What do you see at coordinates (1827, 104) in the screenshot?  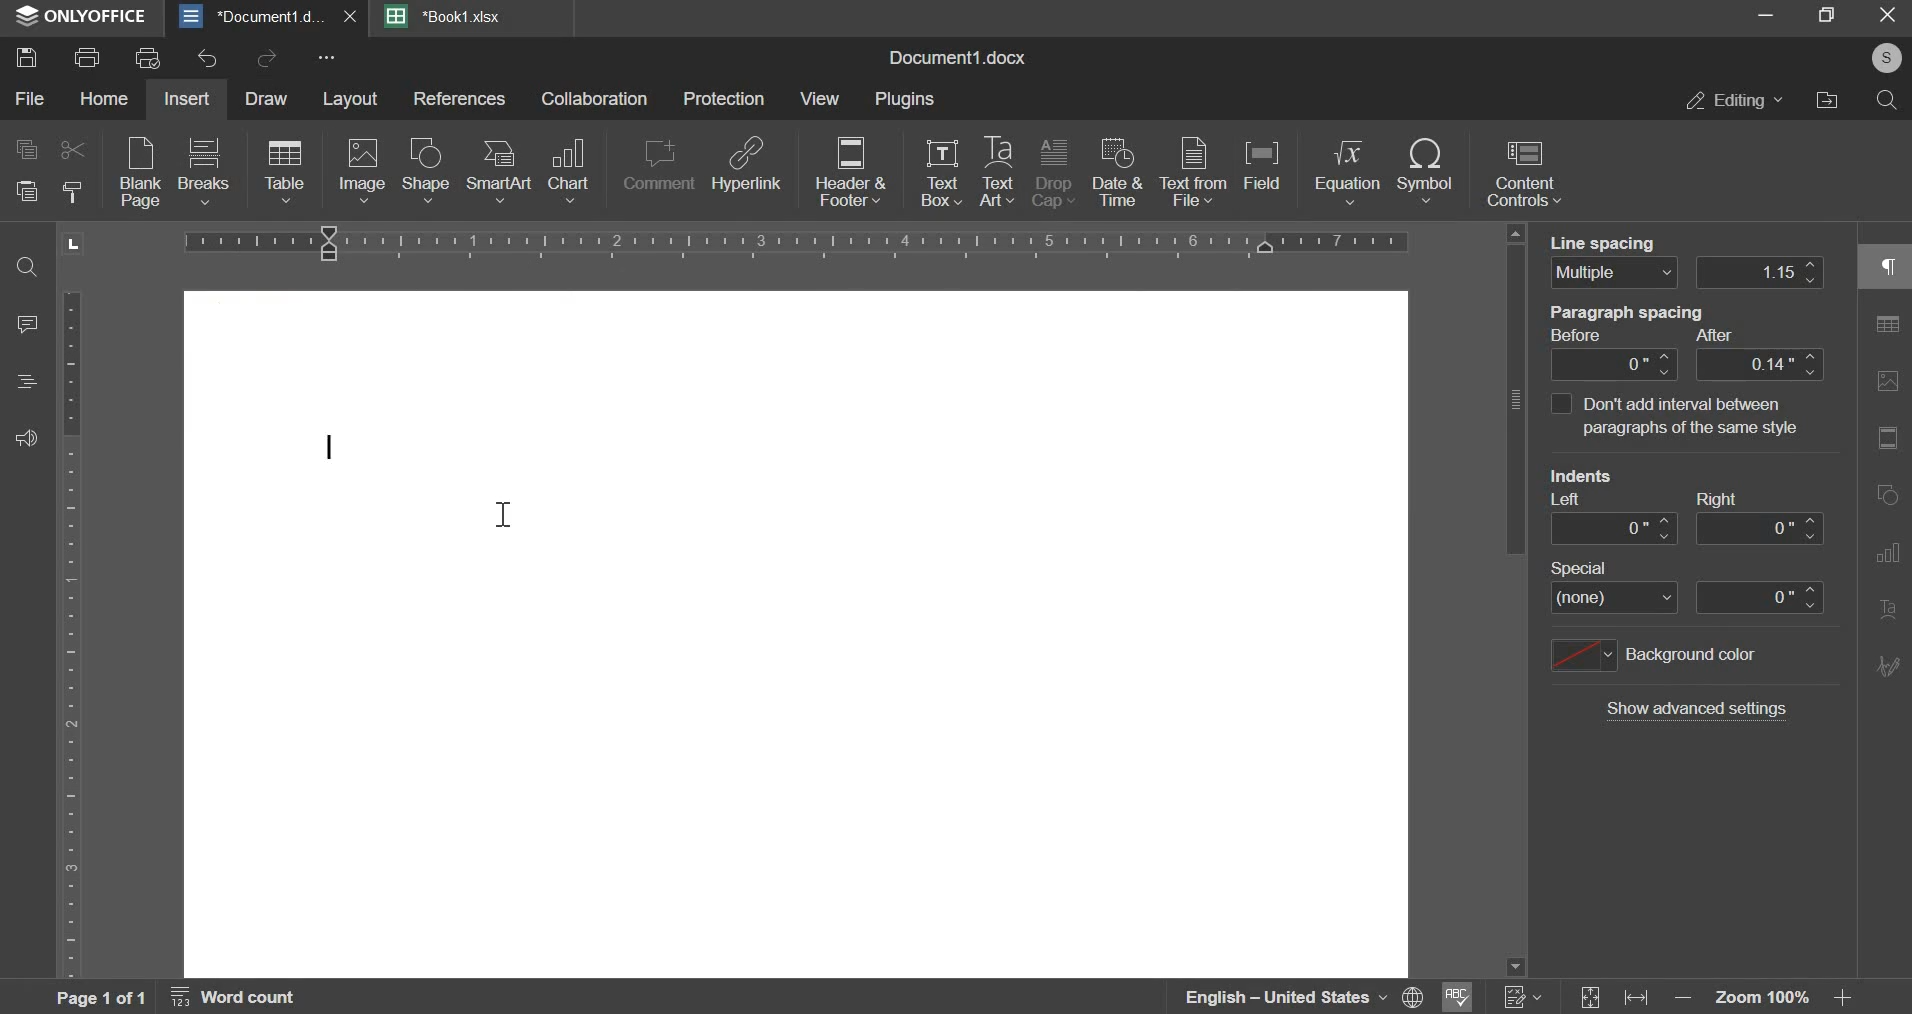 I see `file location` at bounding box center [1827, 104].